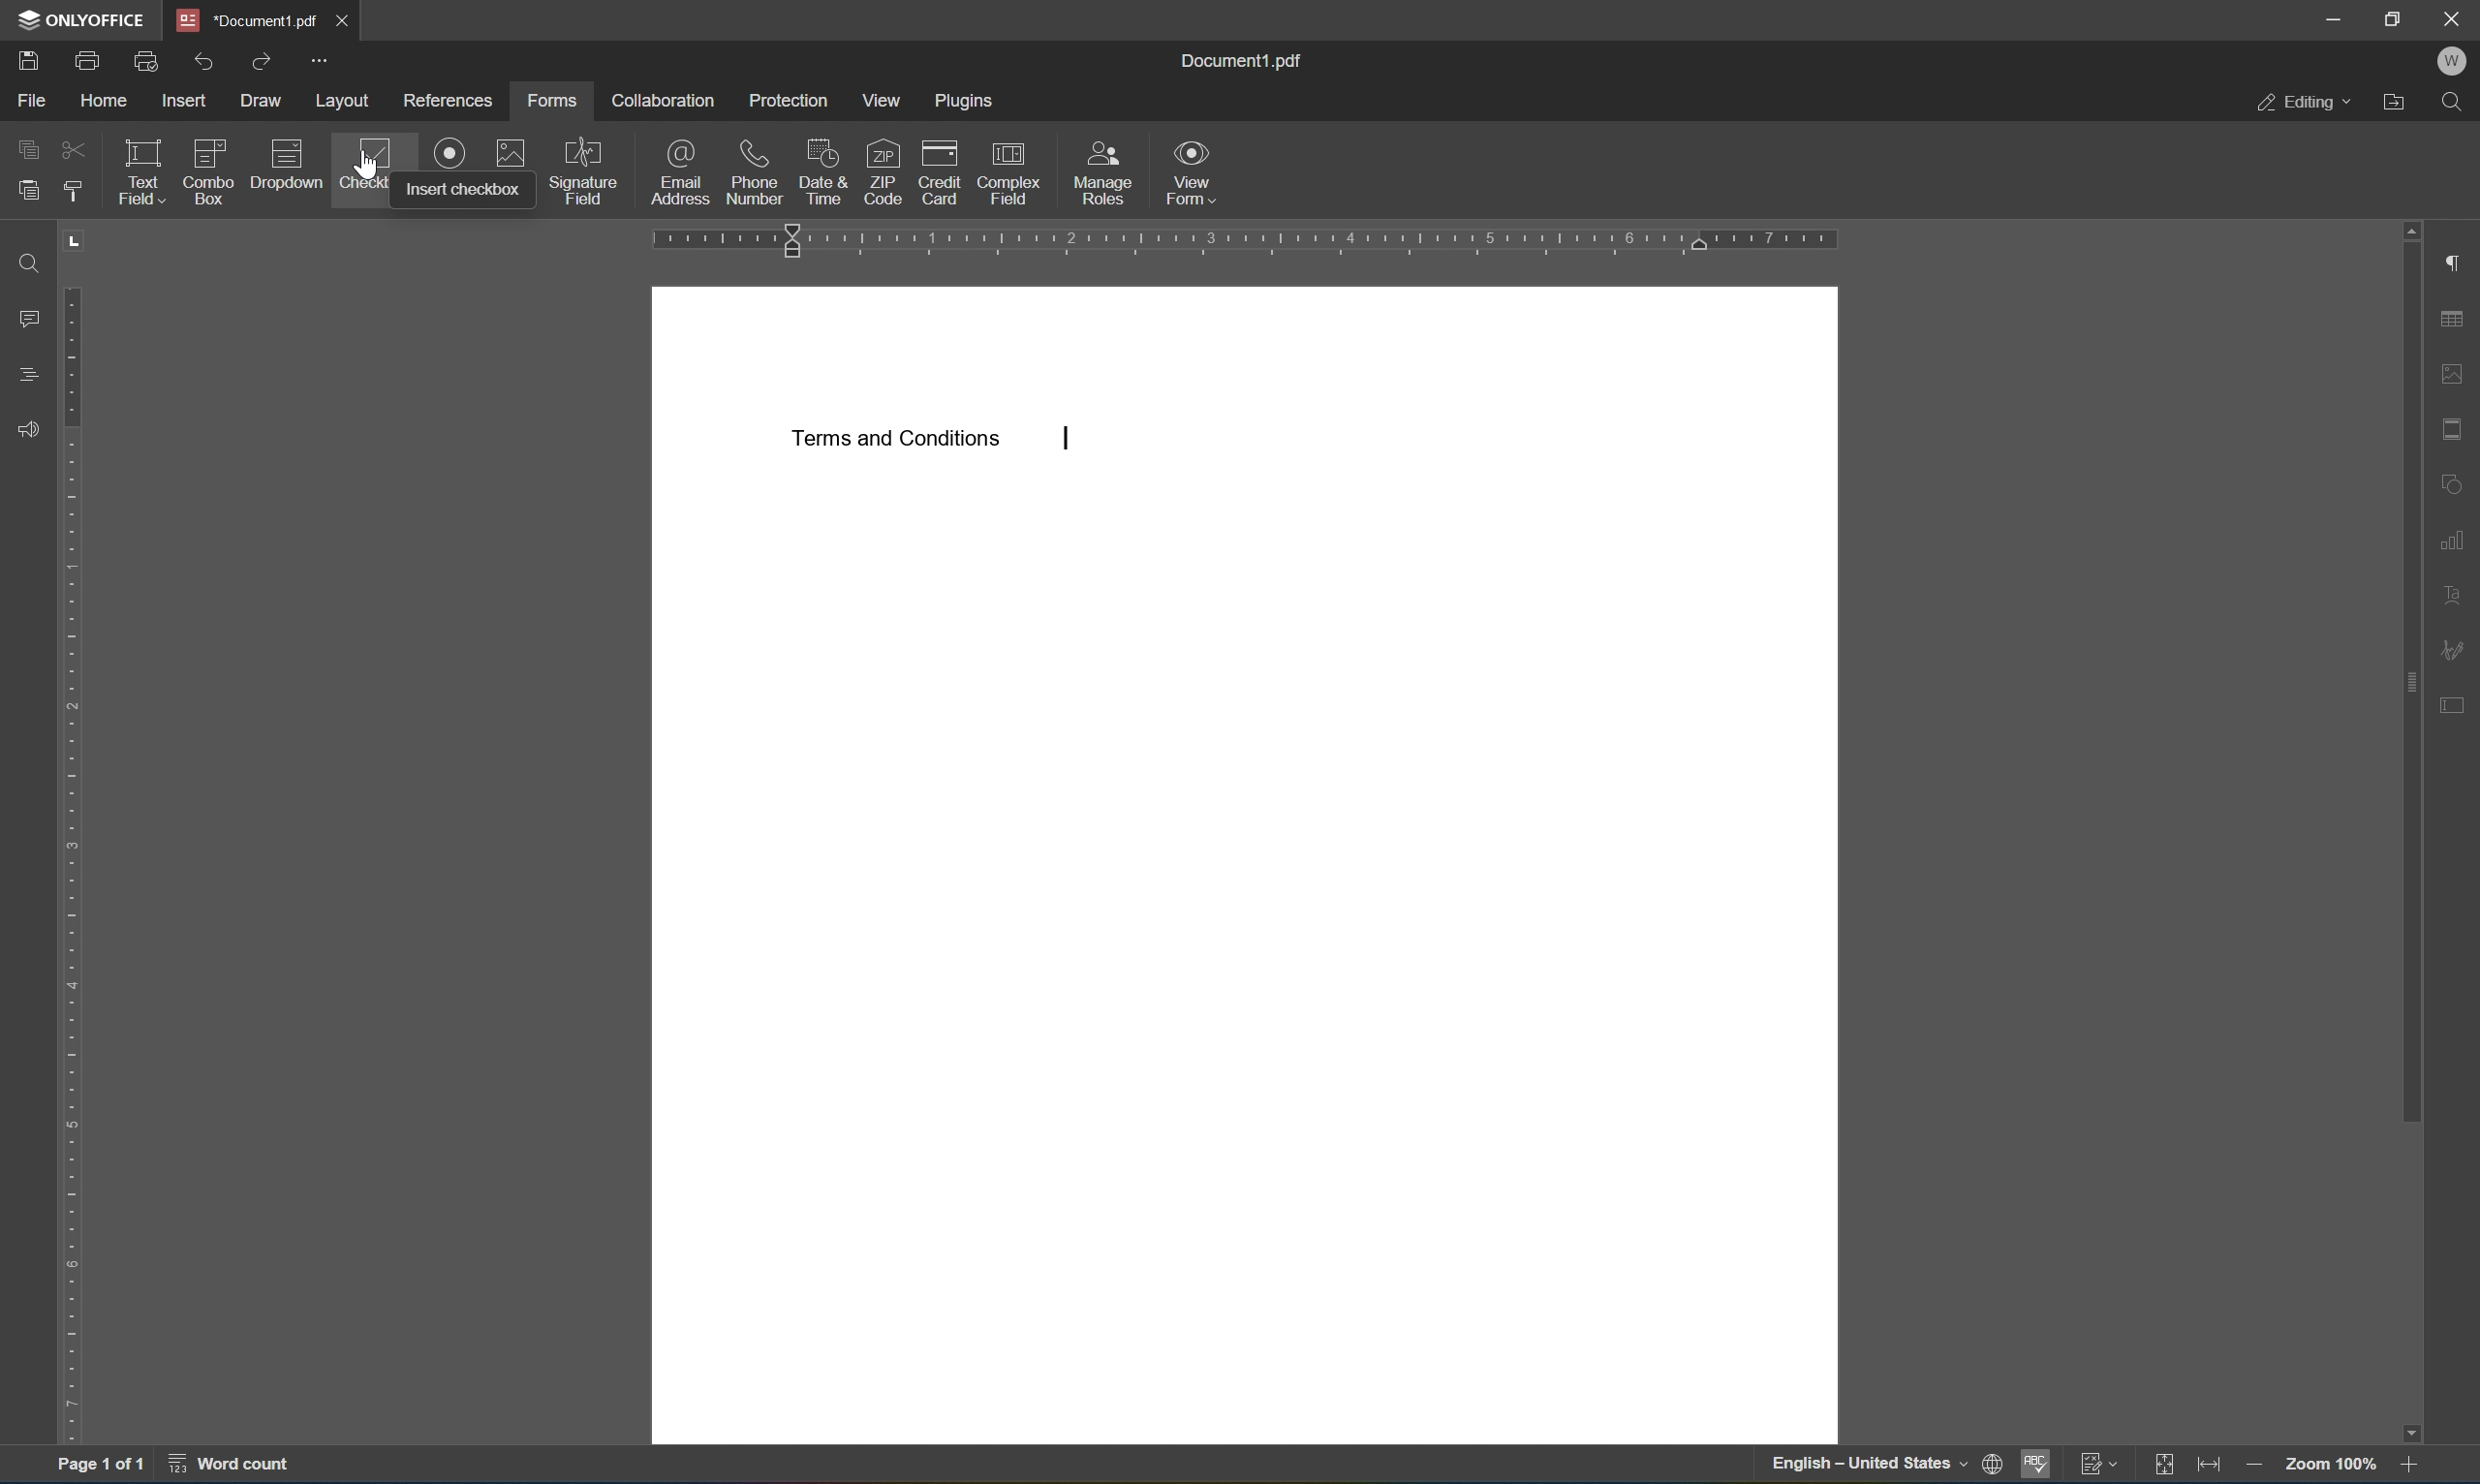 Image resolution: width=2480 pixels, height=1484 pixels. What do you see at coordinates (2454, 100) in the screenshot?
I see `find` at bounding box center [2454, 100].